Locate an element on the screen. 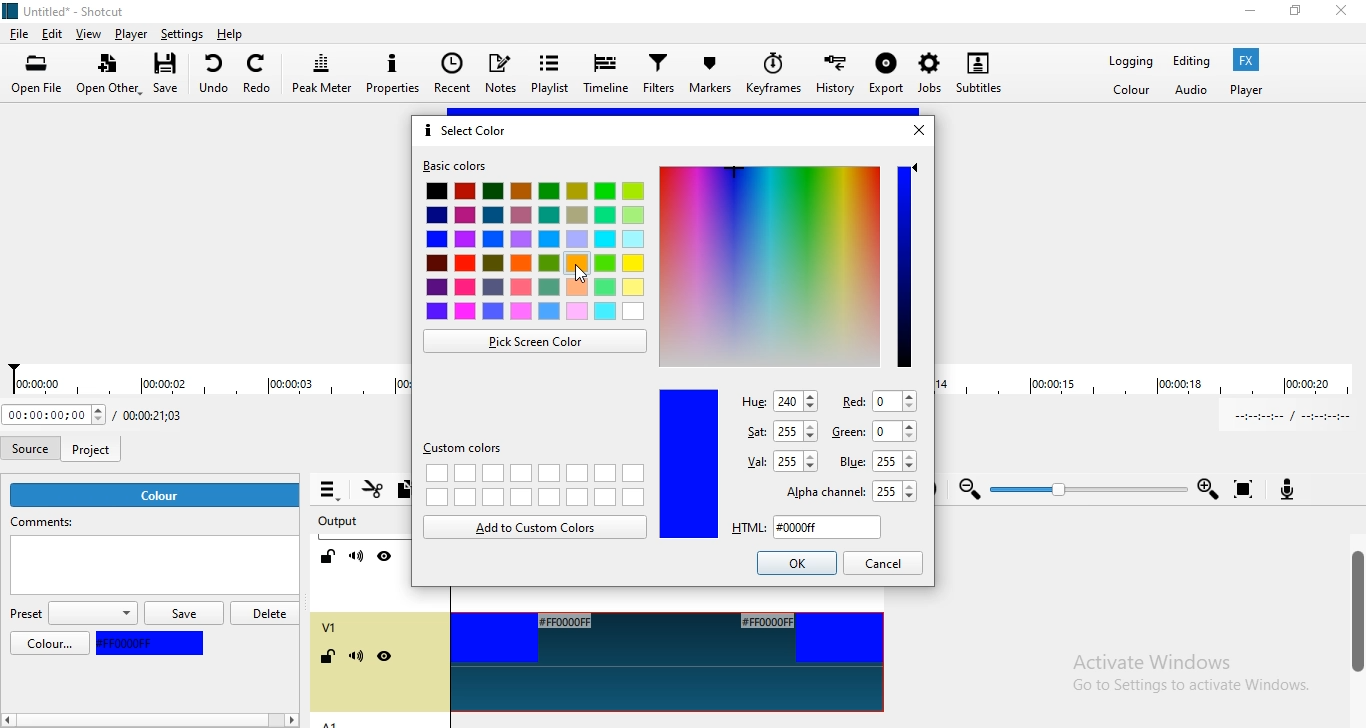 The height and width of the screenshot is (728, 1366). sat is located at coordinates (780, 427).